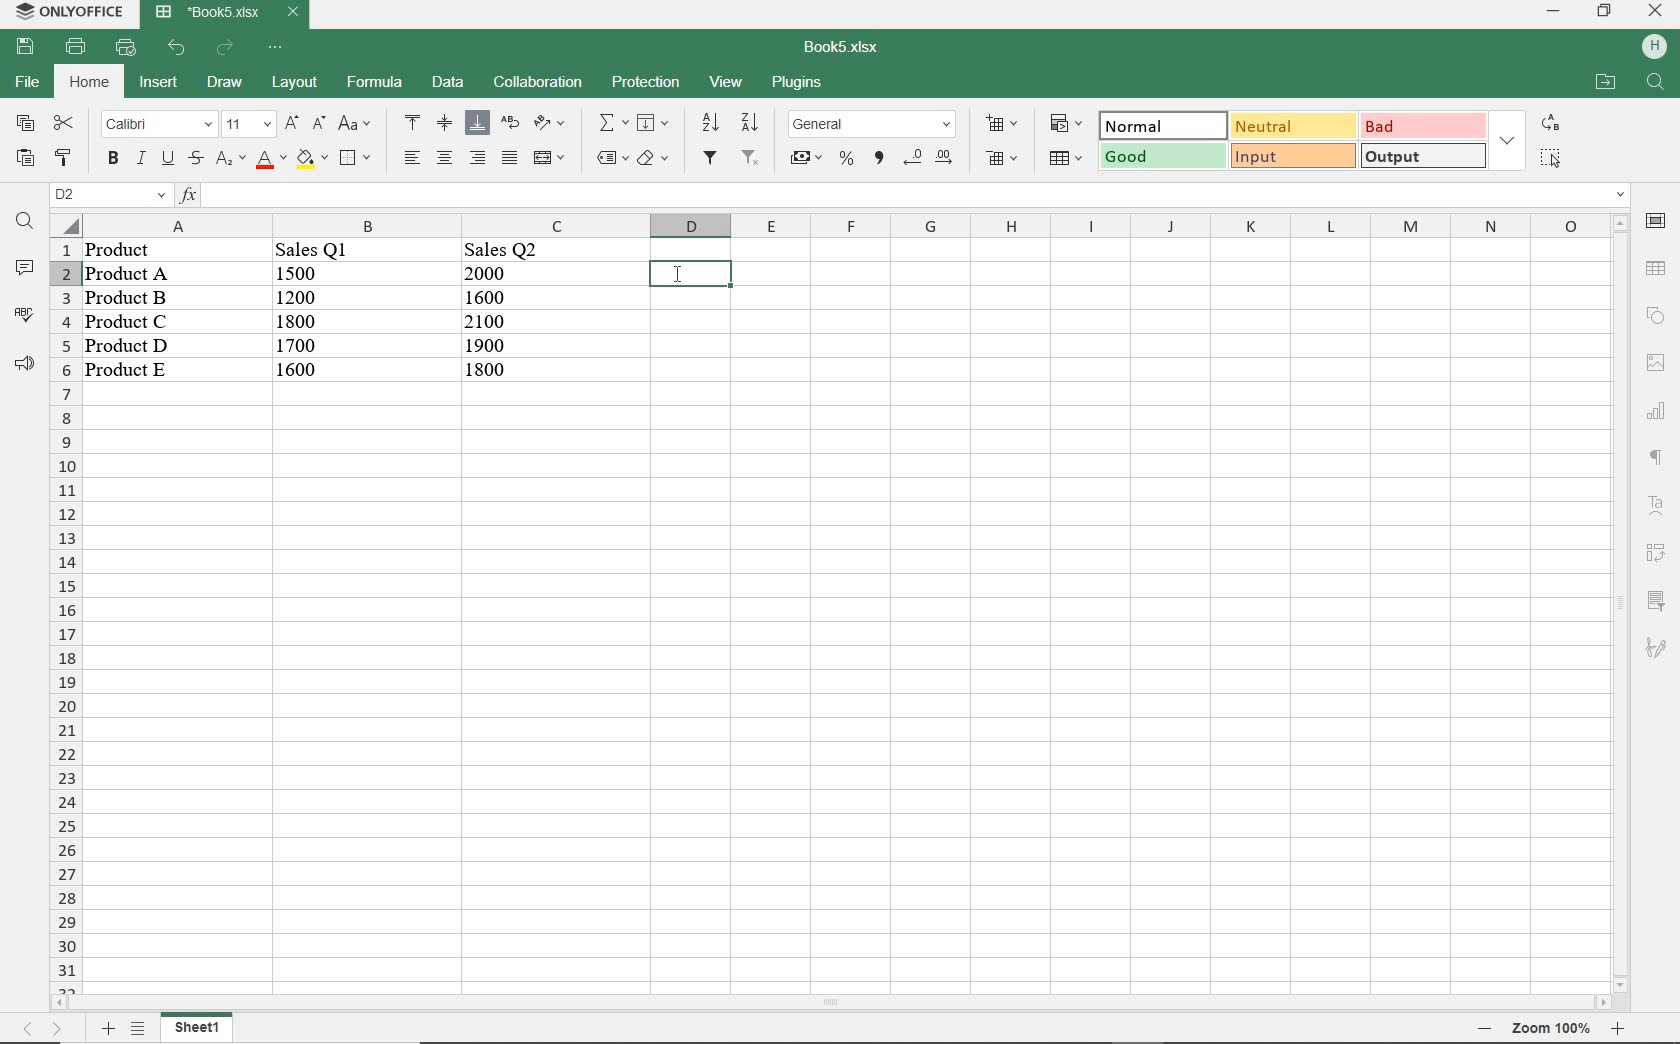 The image size is (1680, 1044). Describe the element at coordinates (547, 124) in the screenshot. I see `orientation` at that location.